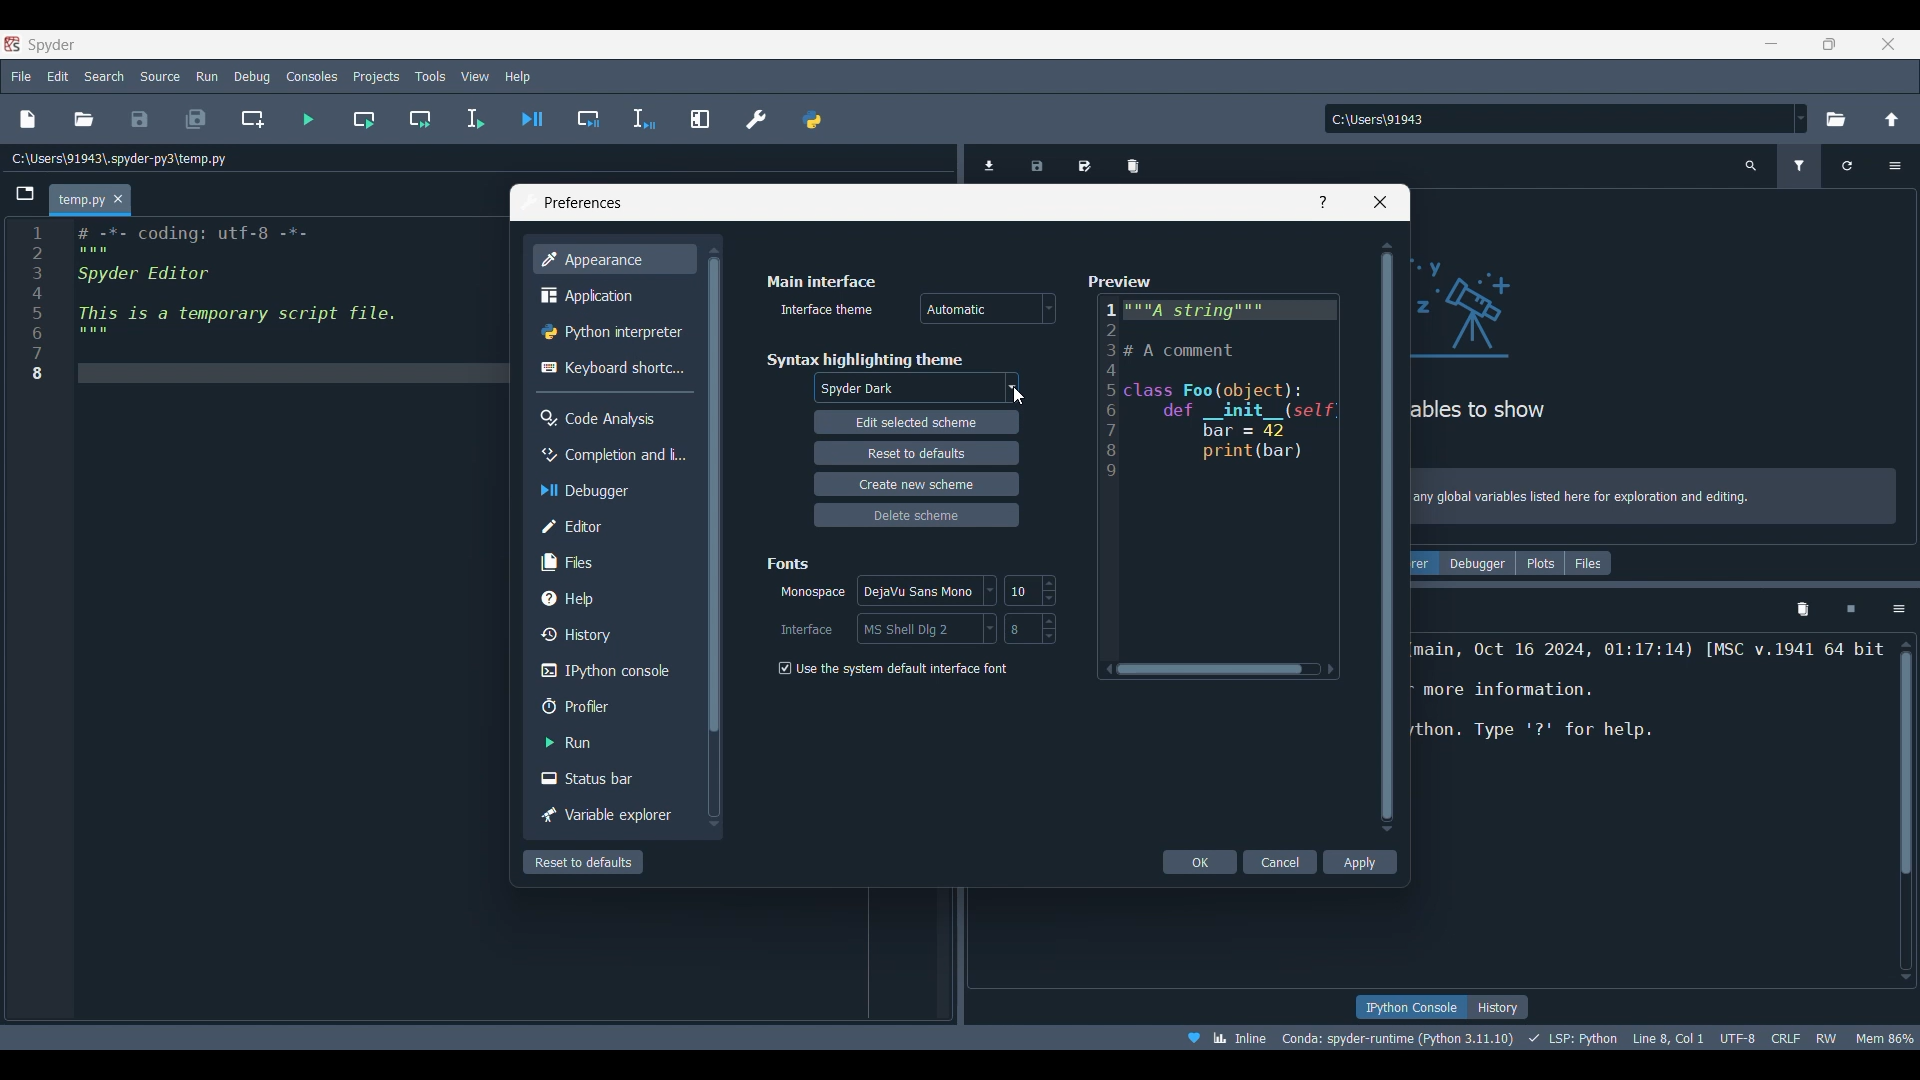  Describe the element at coordinates (643, 120) in the screenshot. I see `Debug selection or current line` at that location.